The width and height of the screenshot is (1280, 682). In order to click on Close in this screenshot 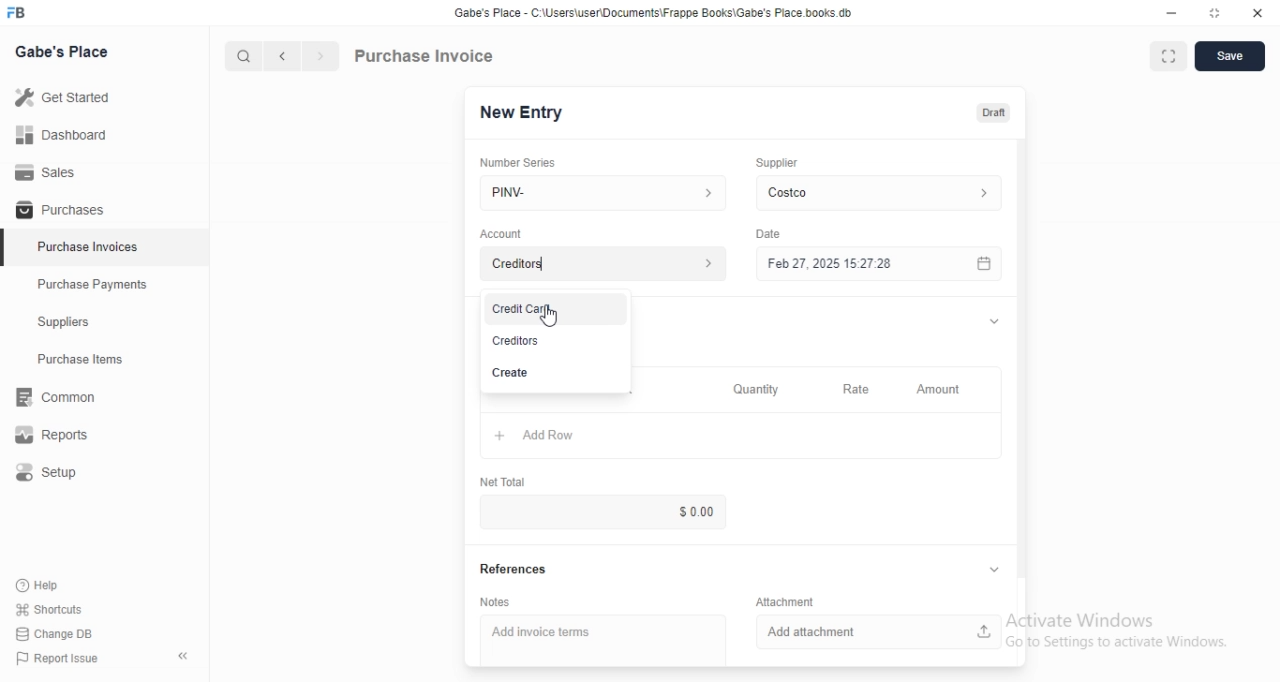, I will do `click(1258, 13)`.